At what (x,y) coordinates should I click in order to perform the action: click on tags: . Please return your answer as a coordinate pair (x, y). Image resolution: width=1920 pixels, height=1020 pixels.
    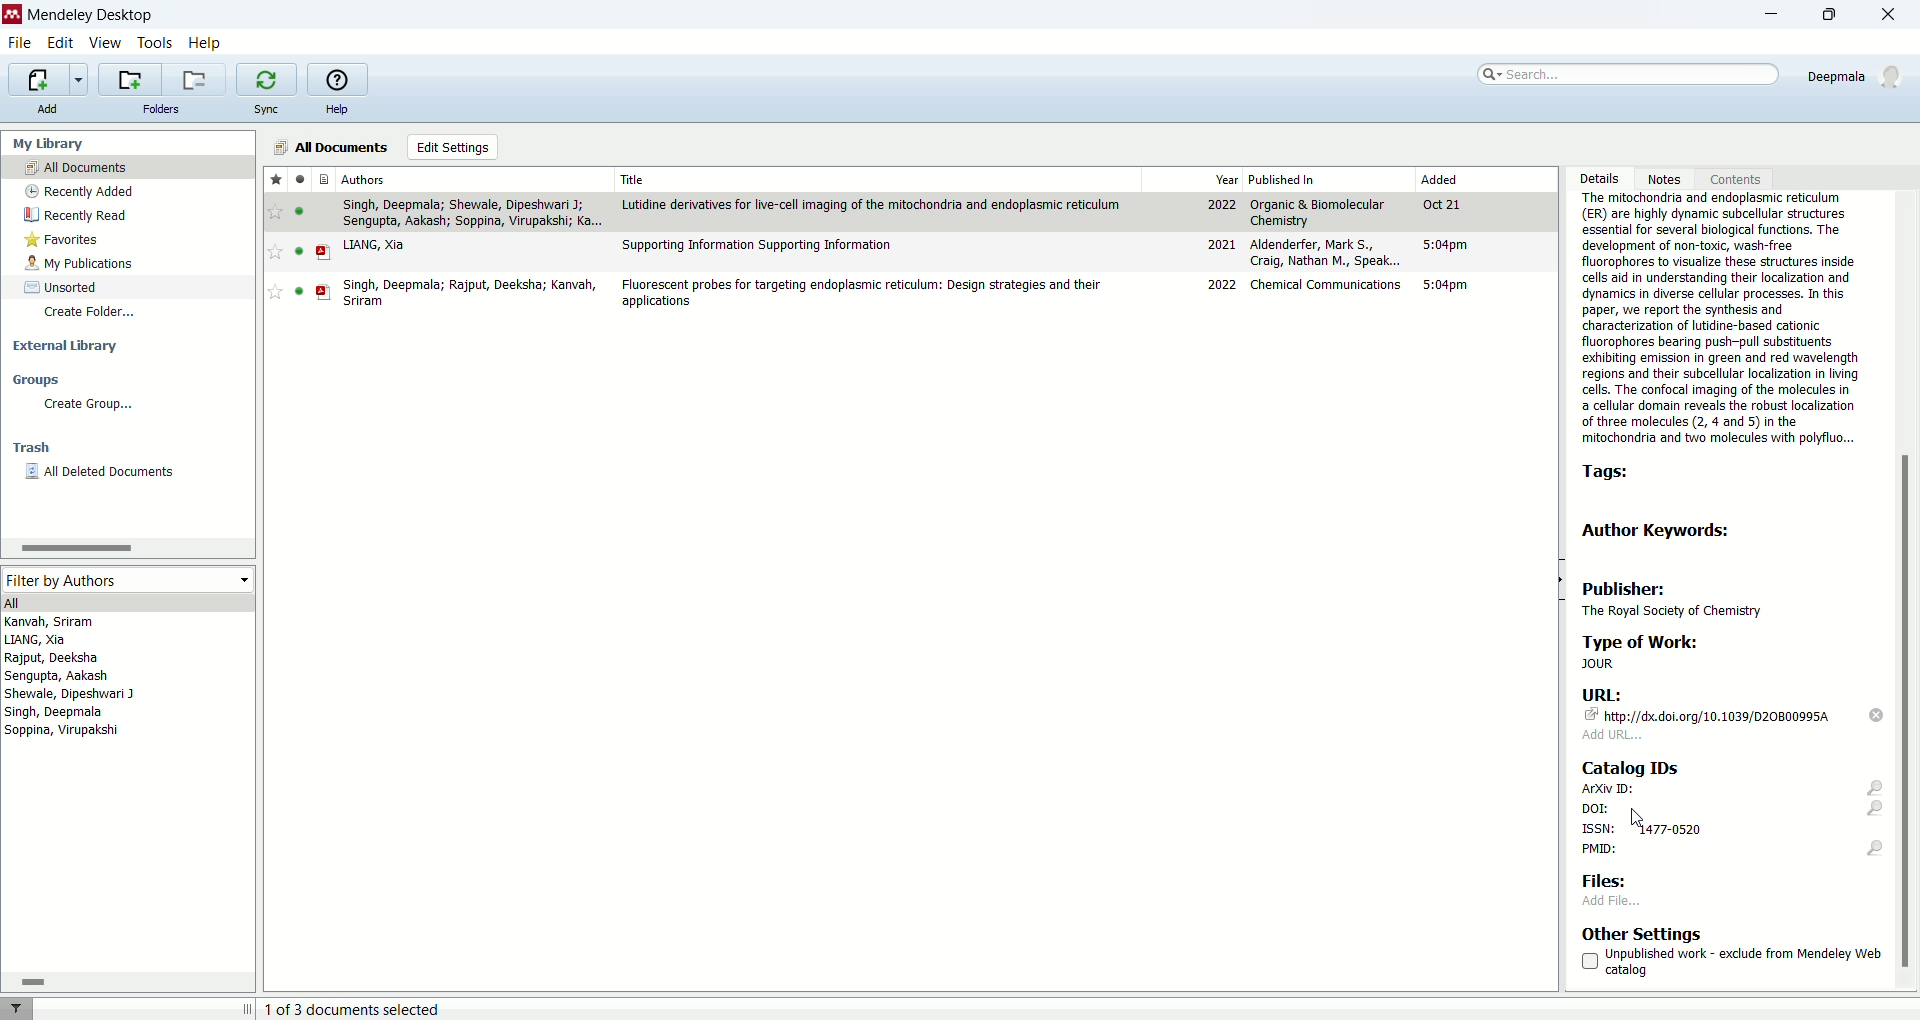
    Looking at the image, I should click on (1613, 474).